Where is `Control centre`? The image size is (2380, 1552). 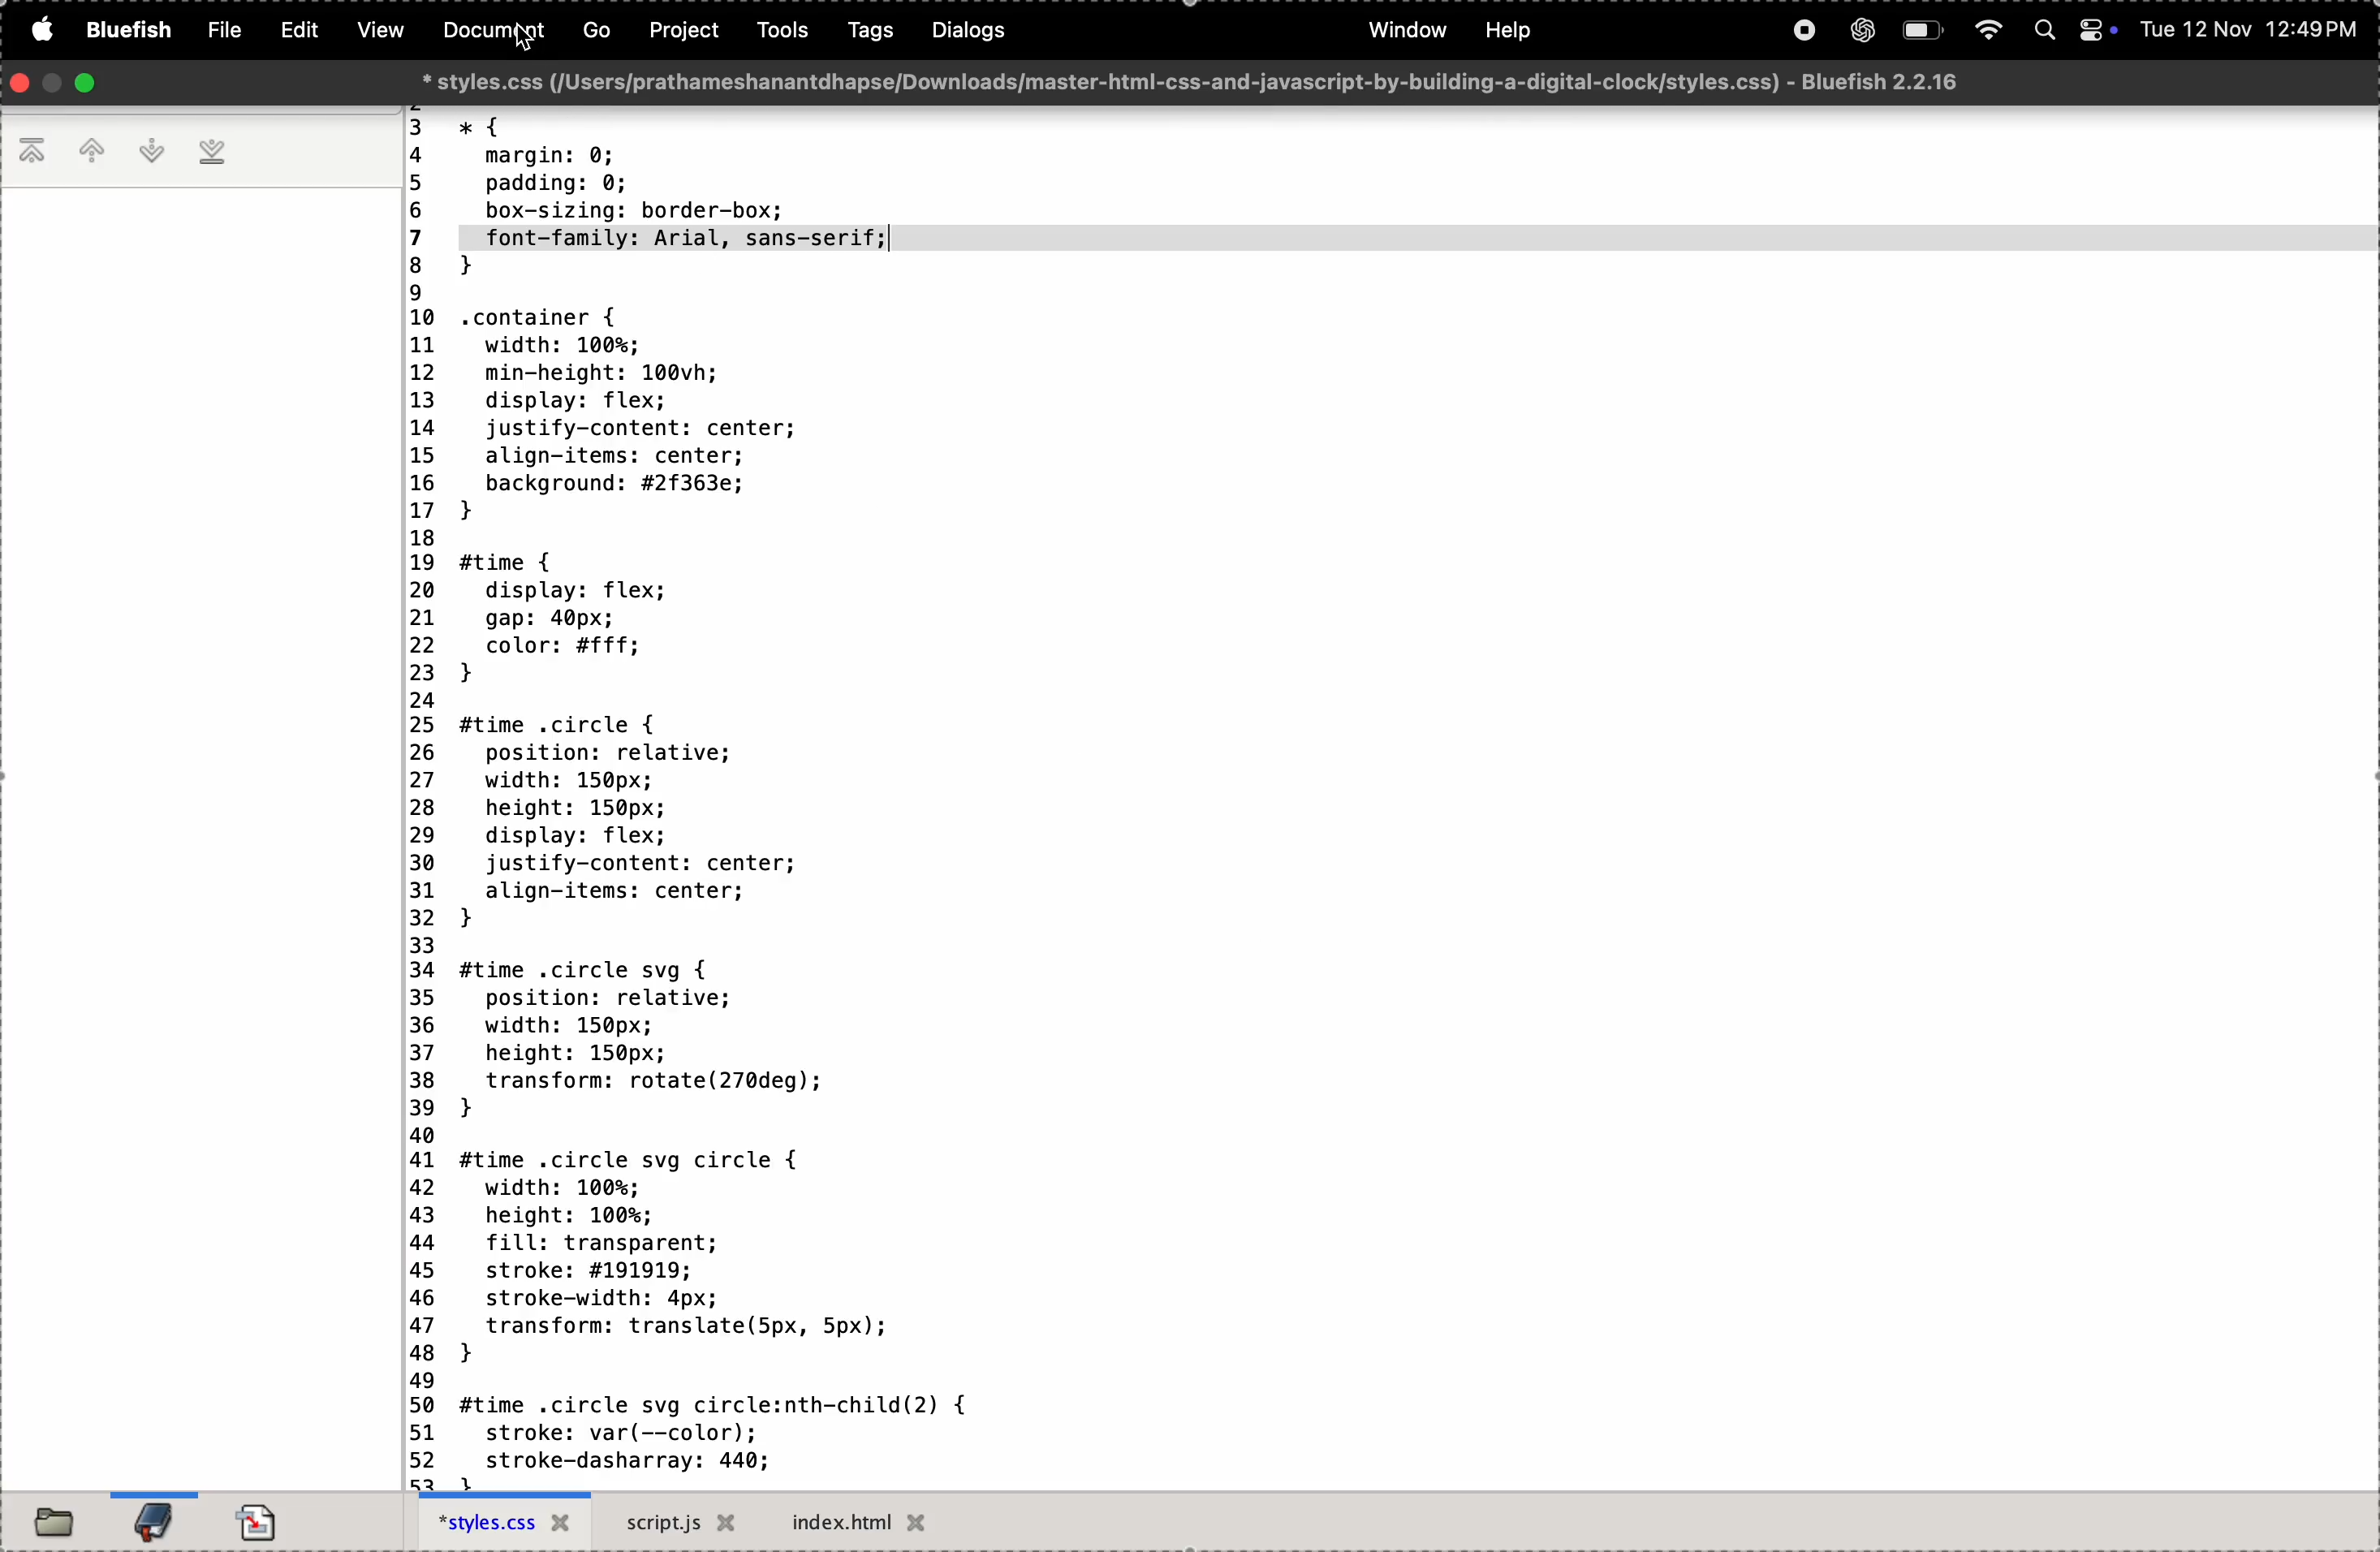
Control centre is located at coordinates (2093, 31).